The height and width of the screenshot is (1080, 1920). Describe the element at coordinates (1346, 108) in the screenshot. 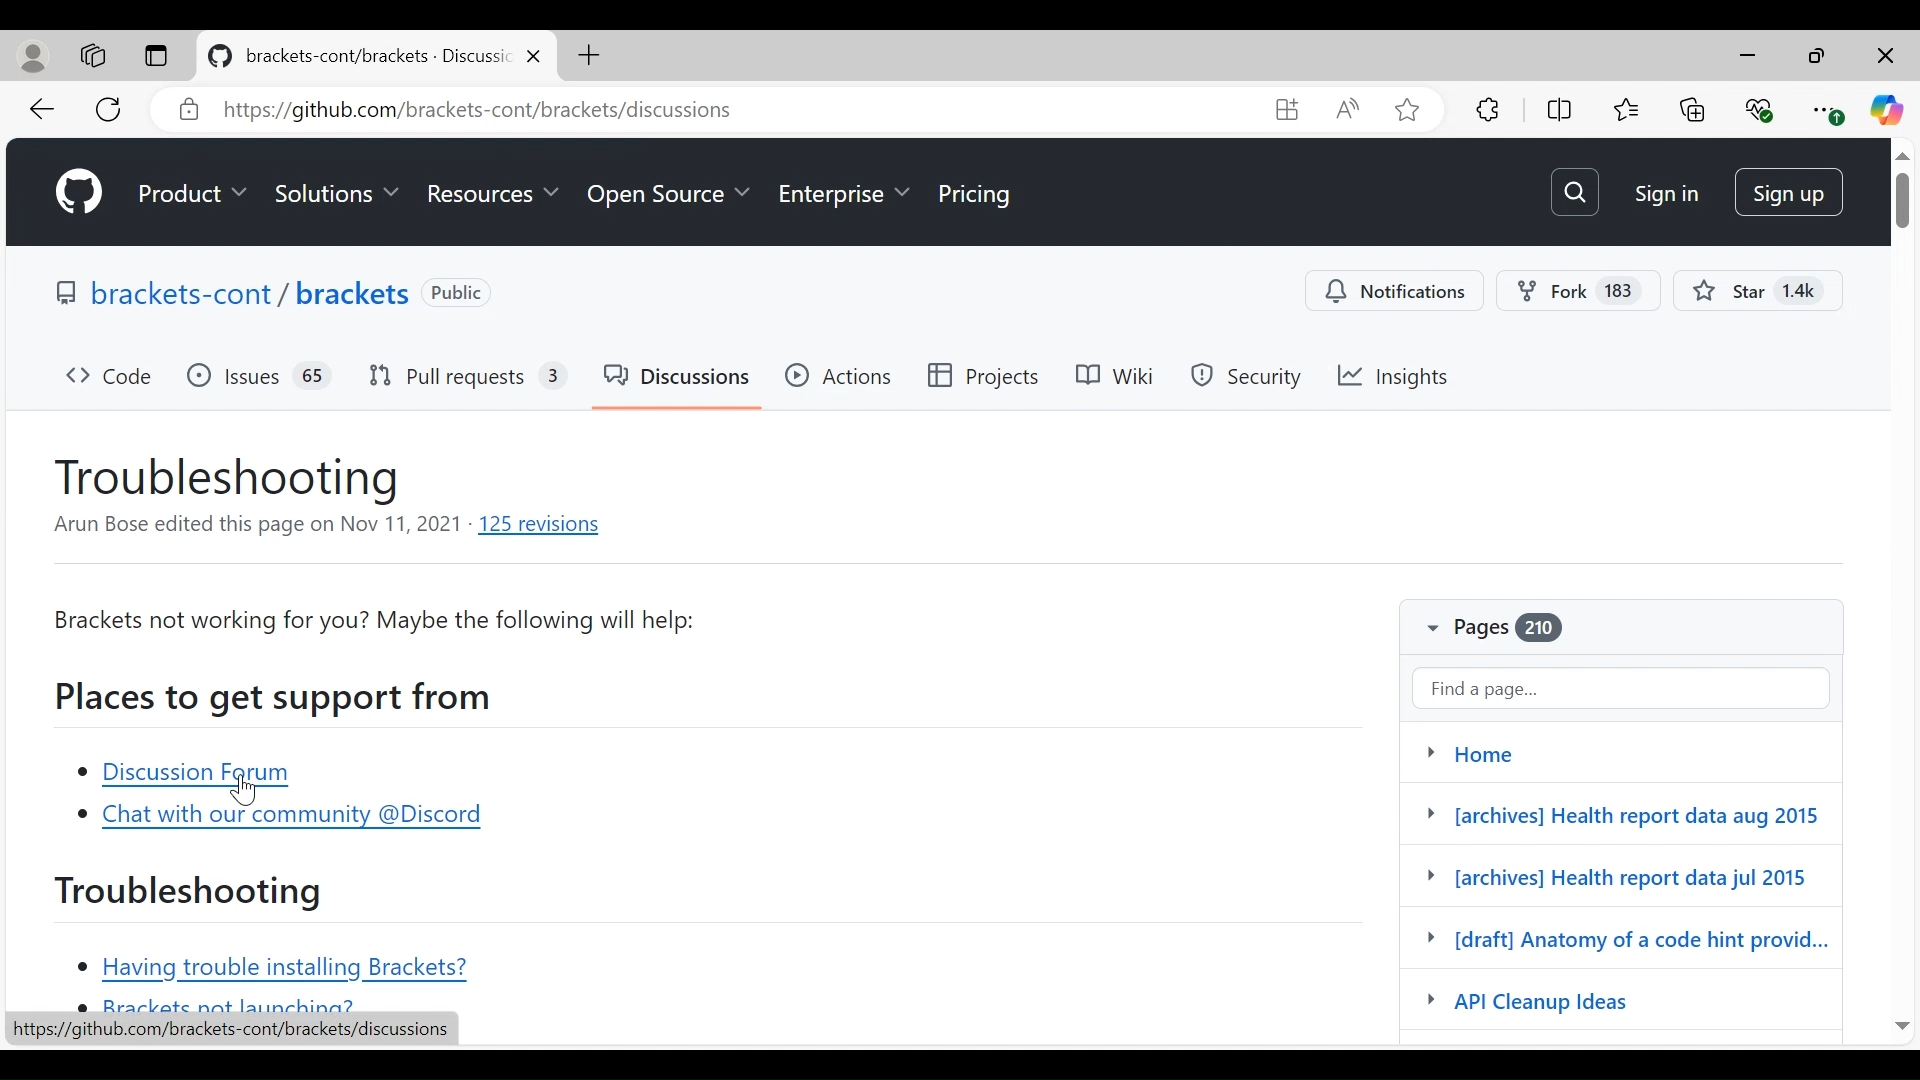

I see `Read aloud this page` at that location.